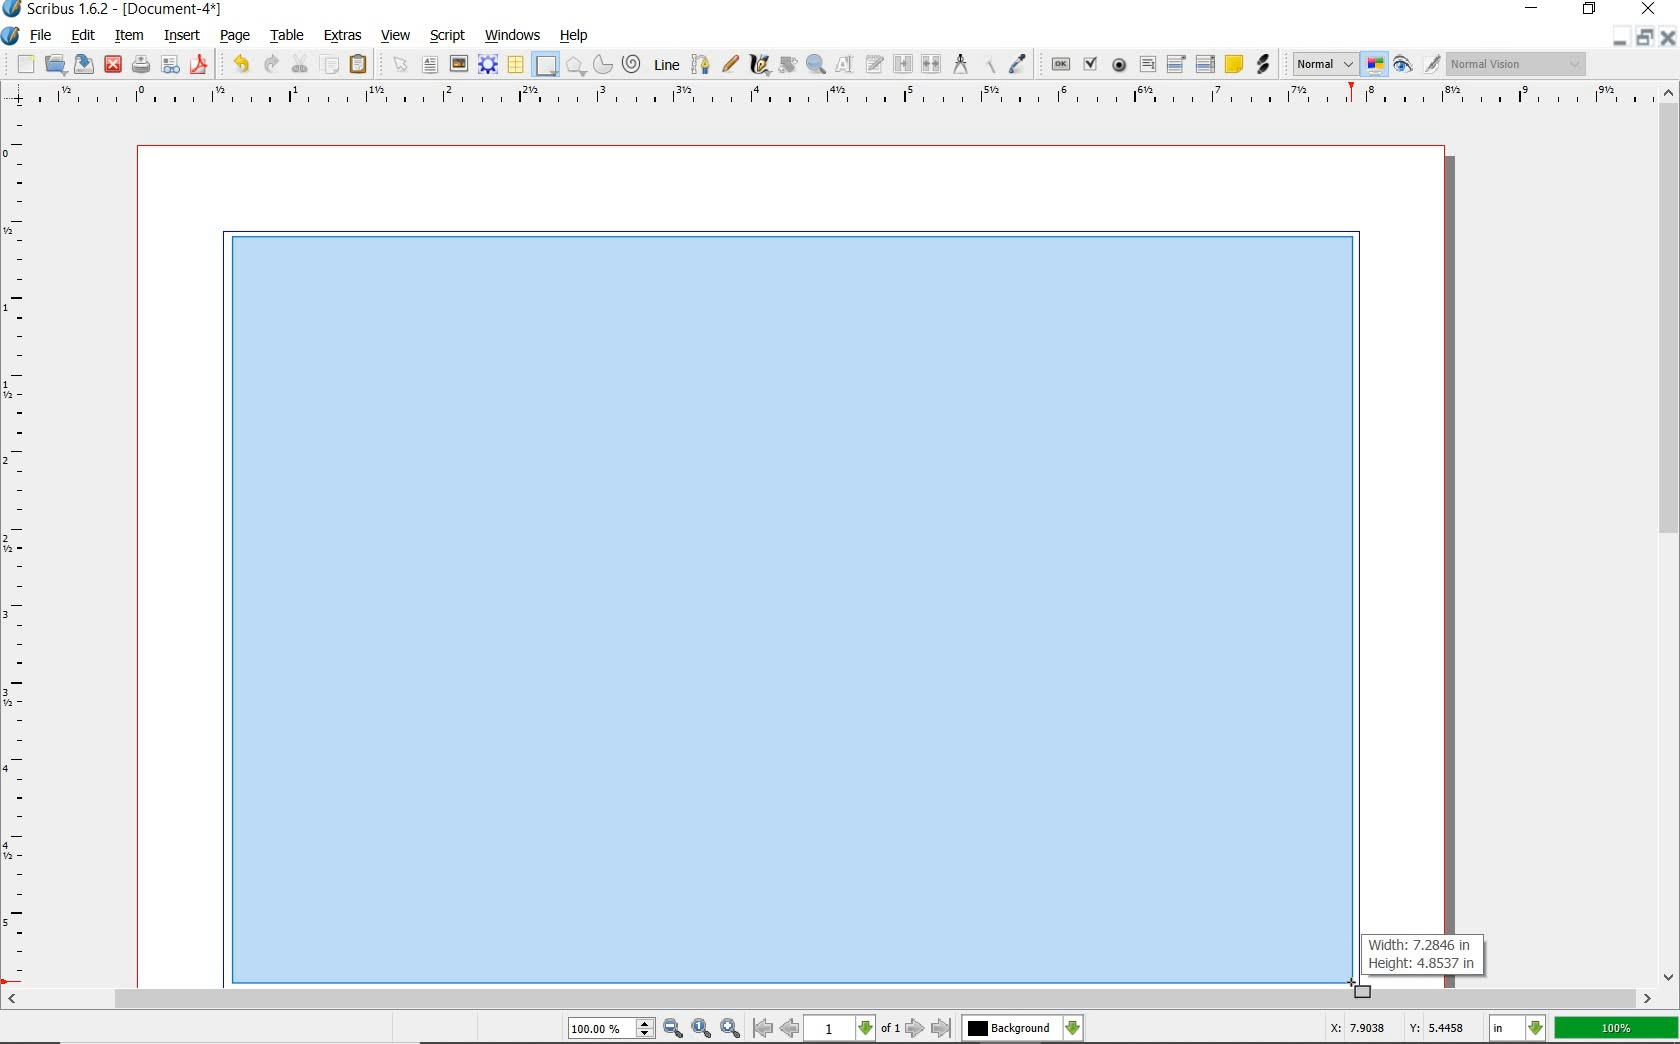  What do you see at coordinates (576, 37) in the screenshot?
I see `help` at bounding box center [576, 37].